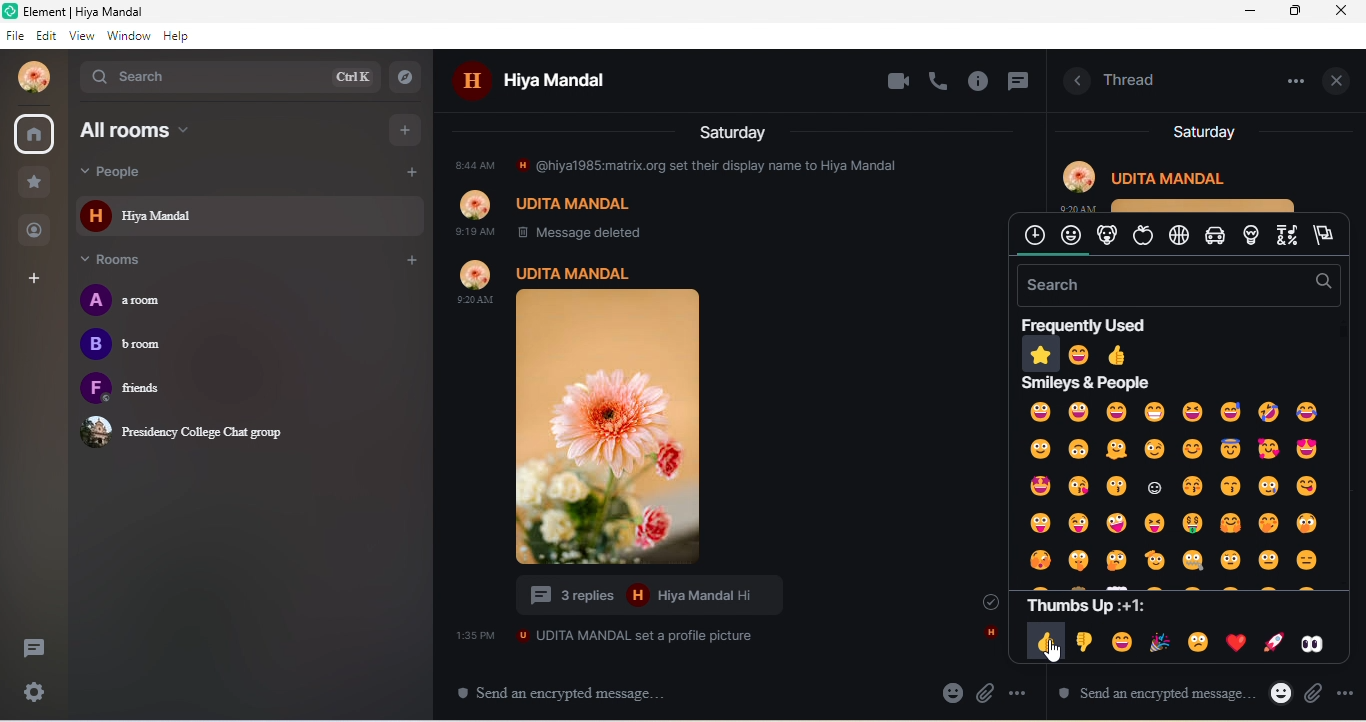  What do you see at coordinates (129, 36) in the screenshot?
I see `window` at bounding box center [129, 36].